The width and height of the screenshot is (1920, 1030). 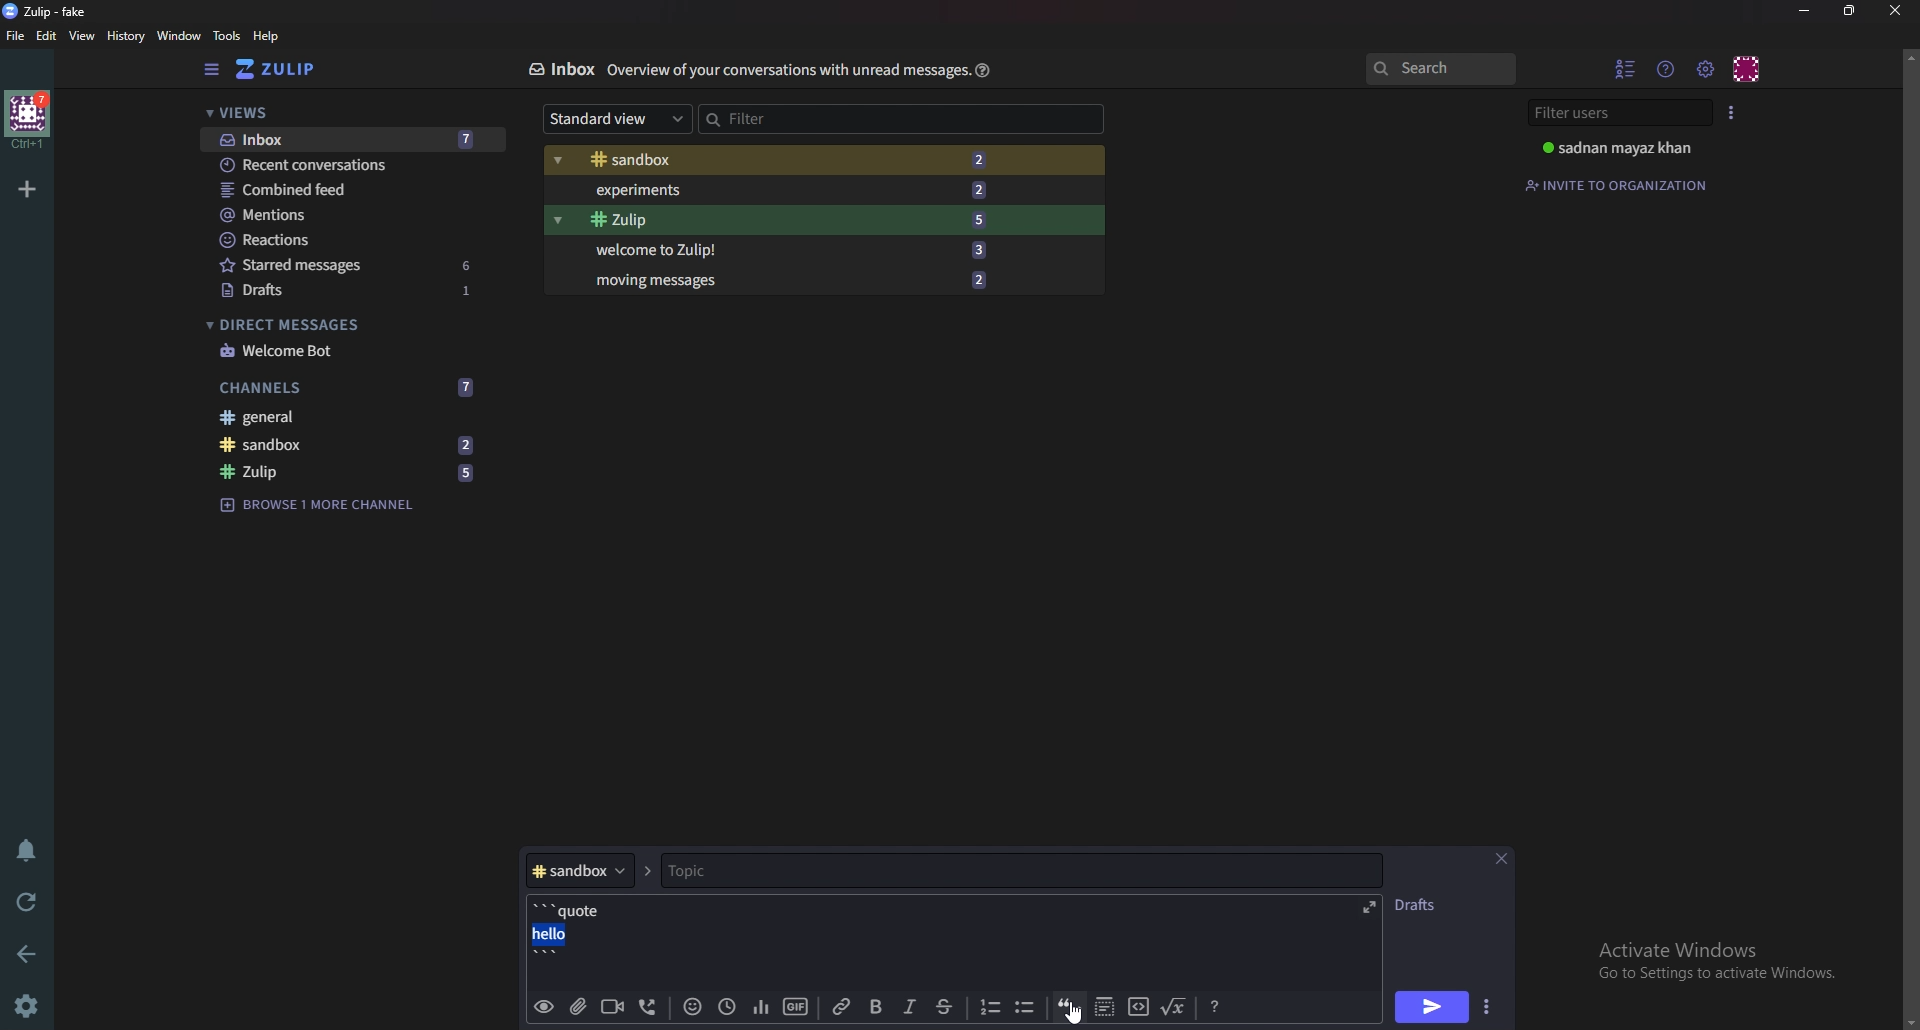 I want to click on Add organization, so click(x=30, y=189).